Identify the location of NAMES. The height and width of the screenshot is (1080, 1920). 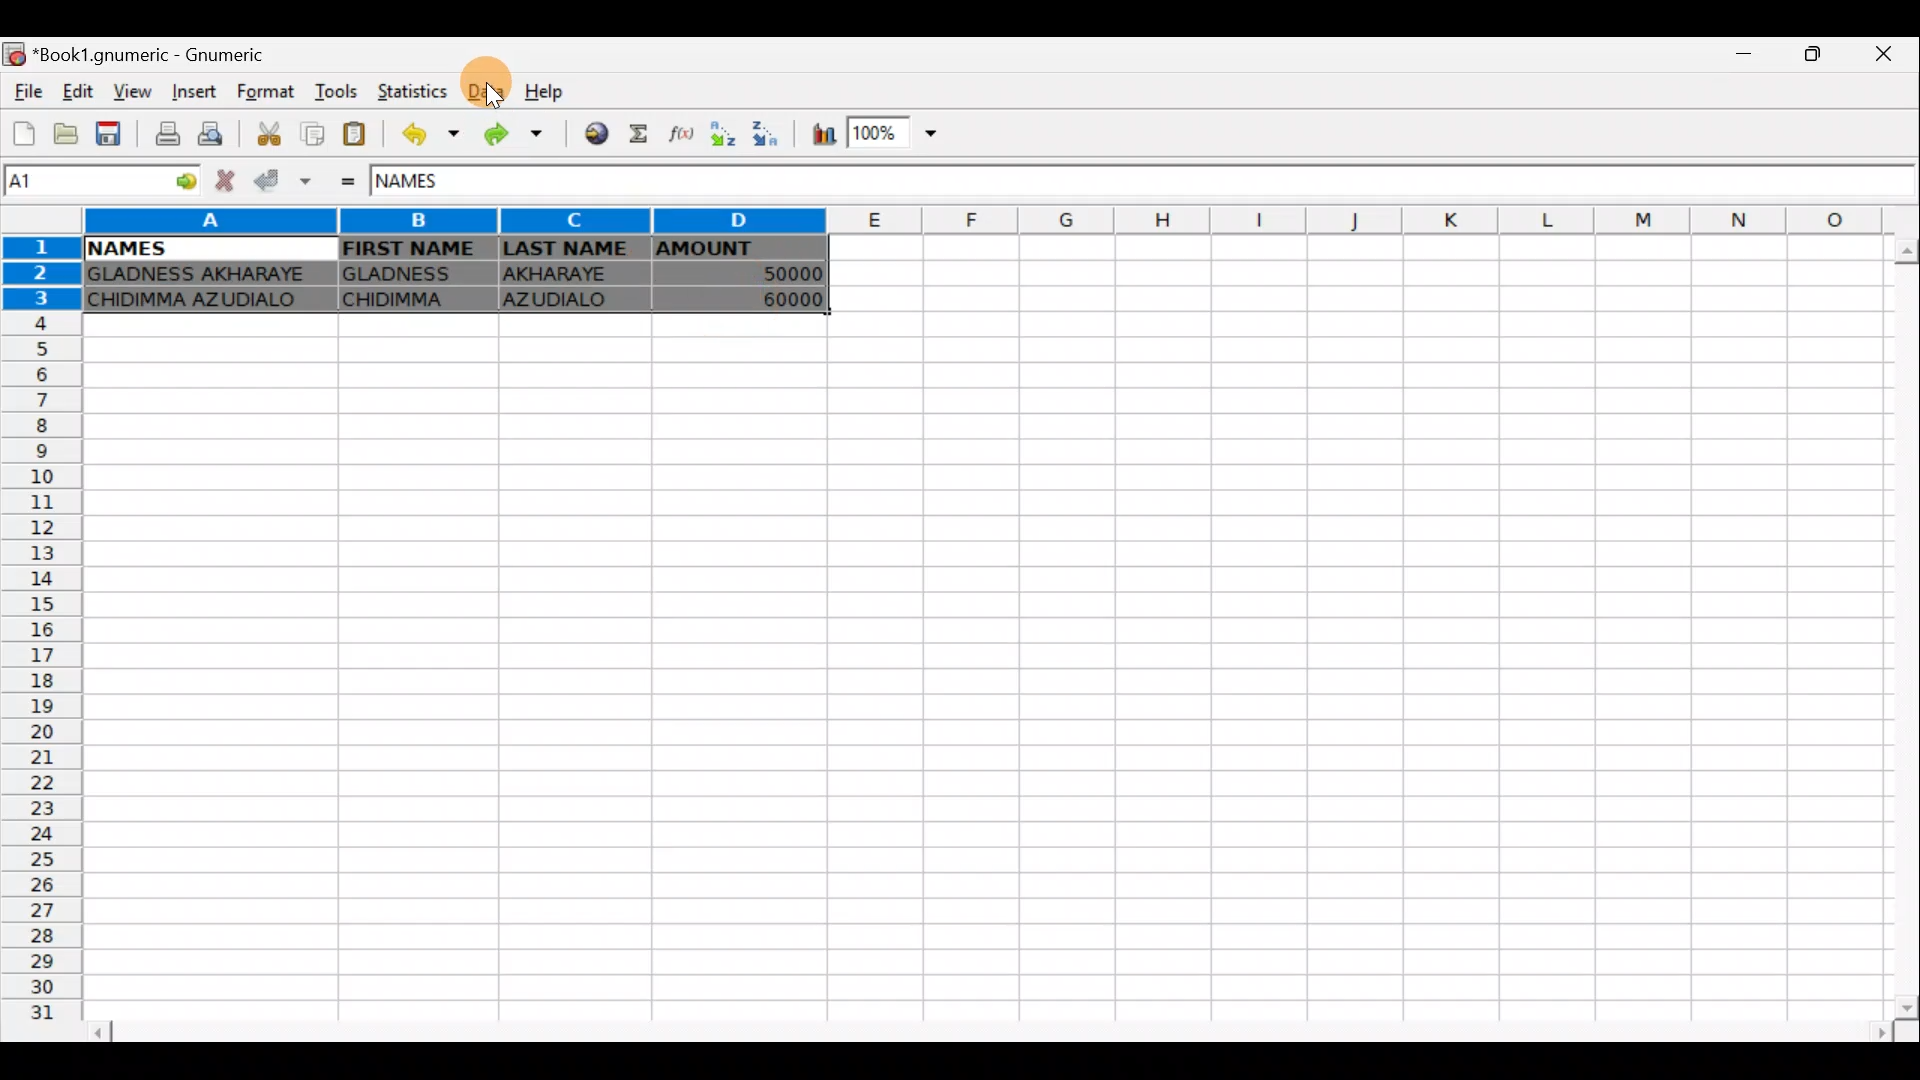
(125, 249).